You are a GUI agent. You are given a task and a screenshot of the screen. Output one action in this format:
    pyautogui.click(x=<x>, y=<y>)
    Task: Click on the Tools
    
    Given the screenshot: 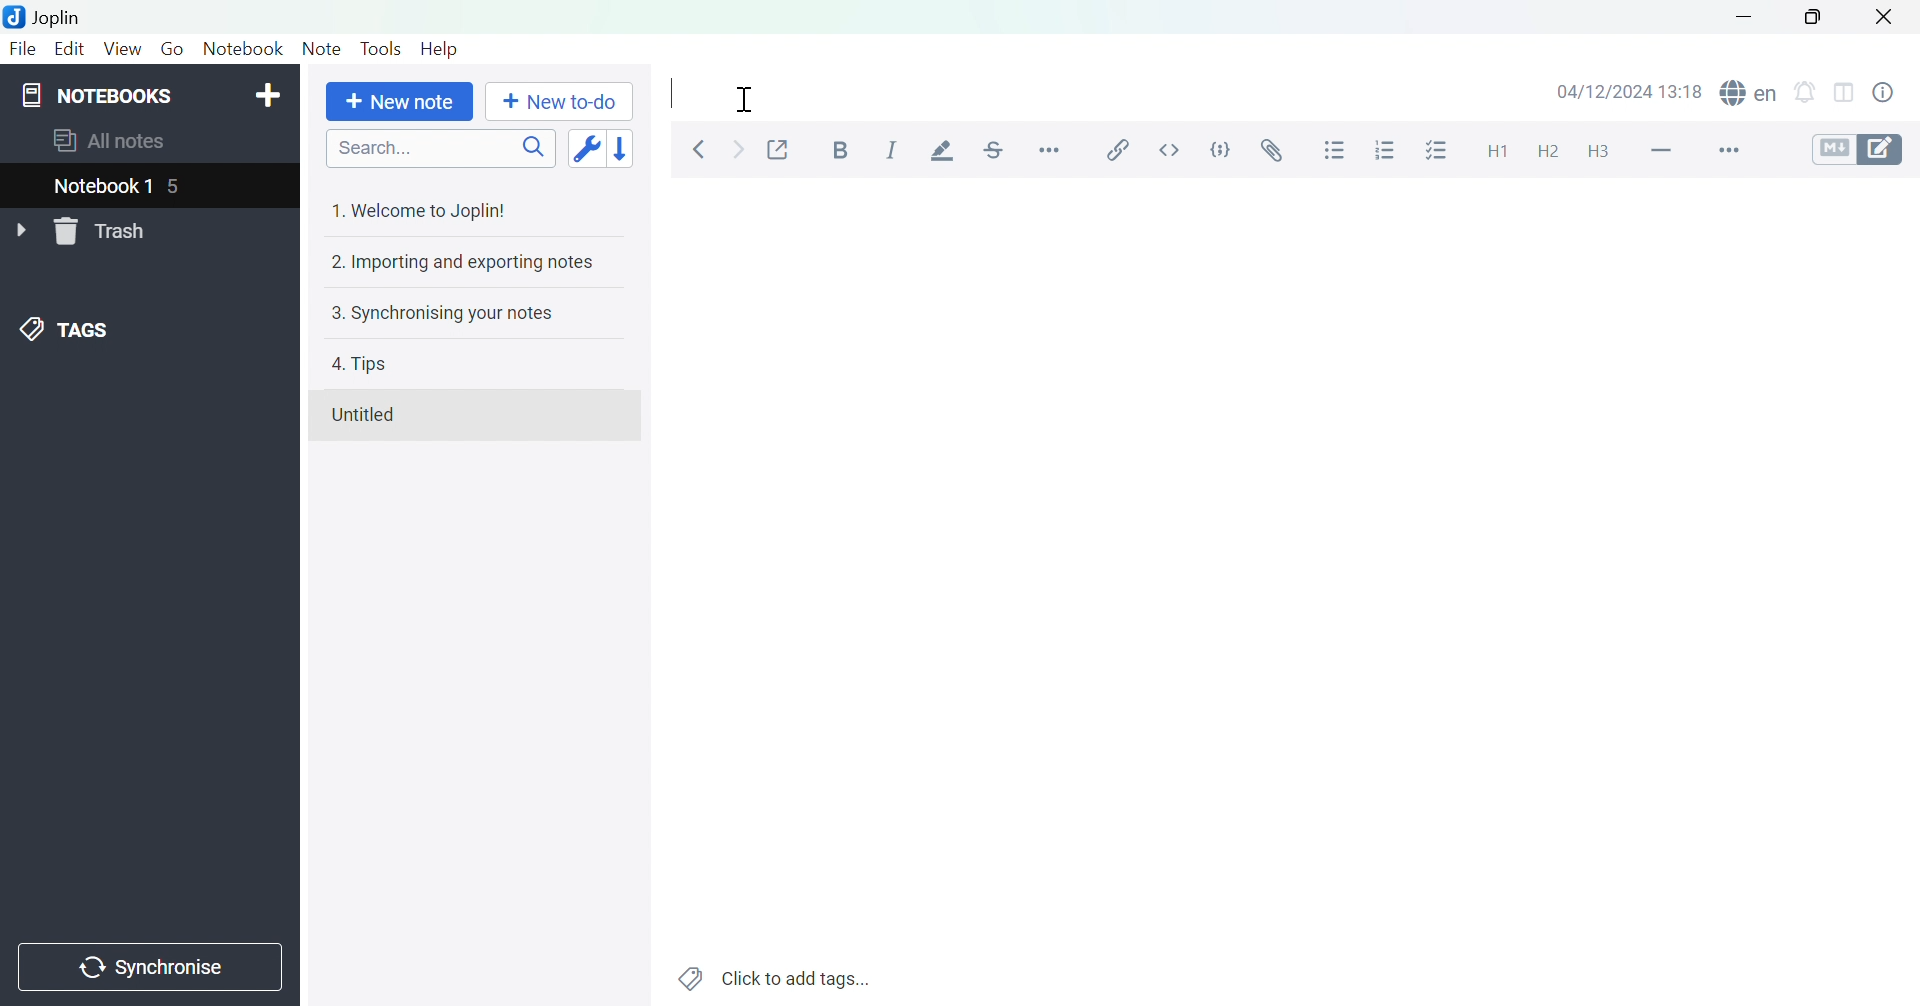 What is the action you would take?
    pyautogui.click(x=383, y=47)
    